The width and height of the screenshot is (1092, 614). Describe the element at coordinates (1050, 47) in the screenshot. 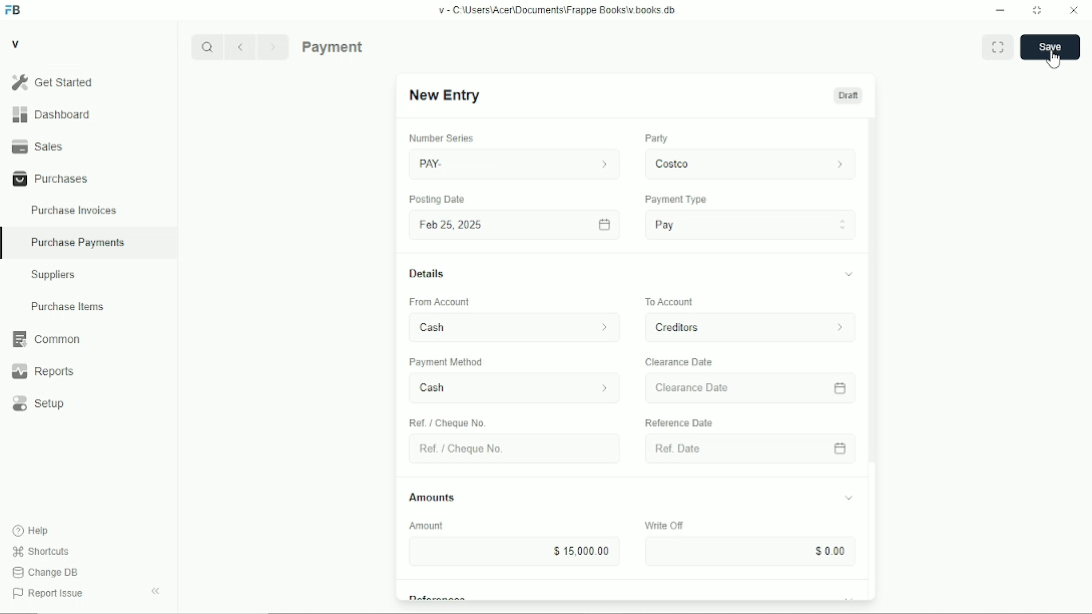

I see `save` at that location.